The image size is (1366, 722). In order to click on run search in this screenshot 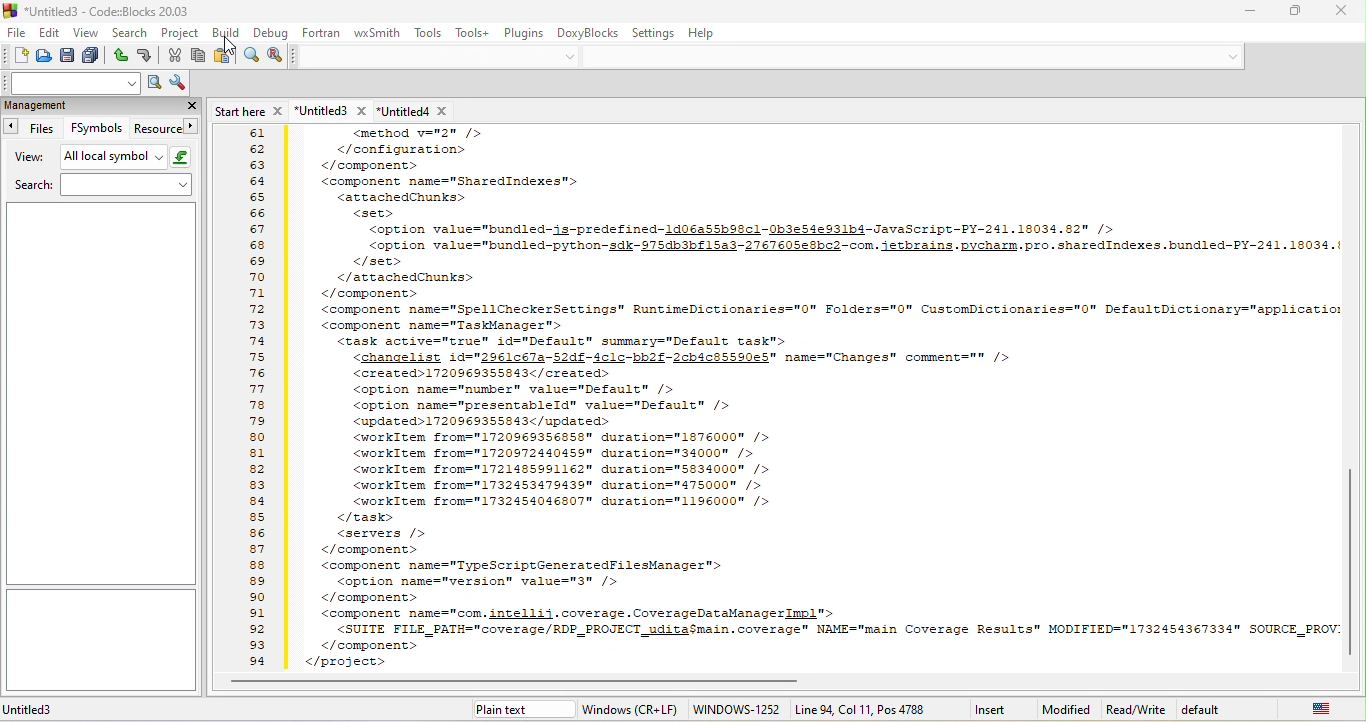, I will do `click(153, 83)`.